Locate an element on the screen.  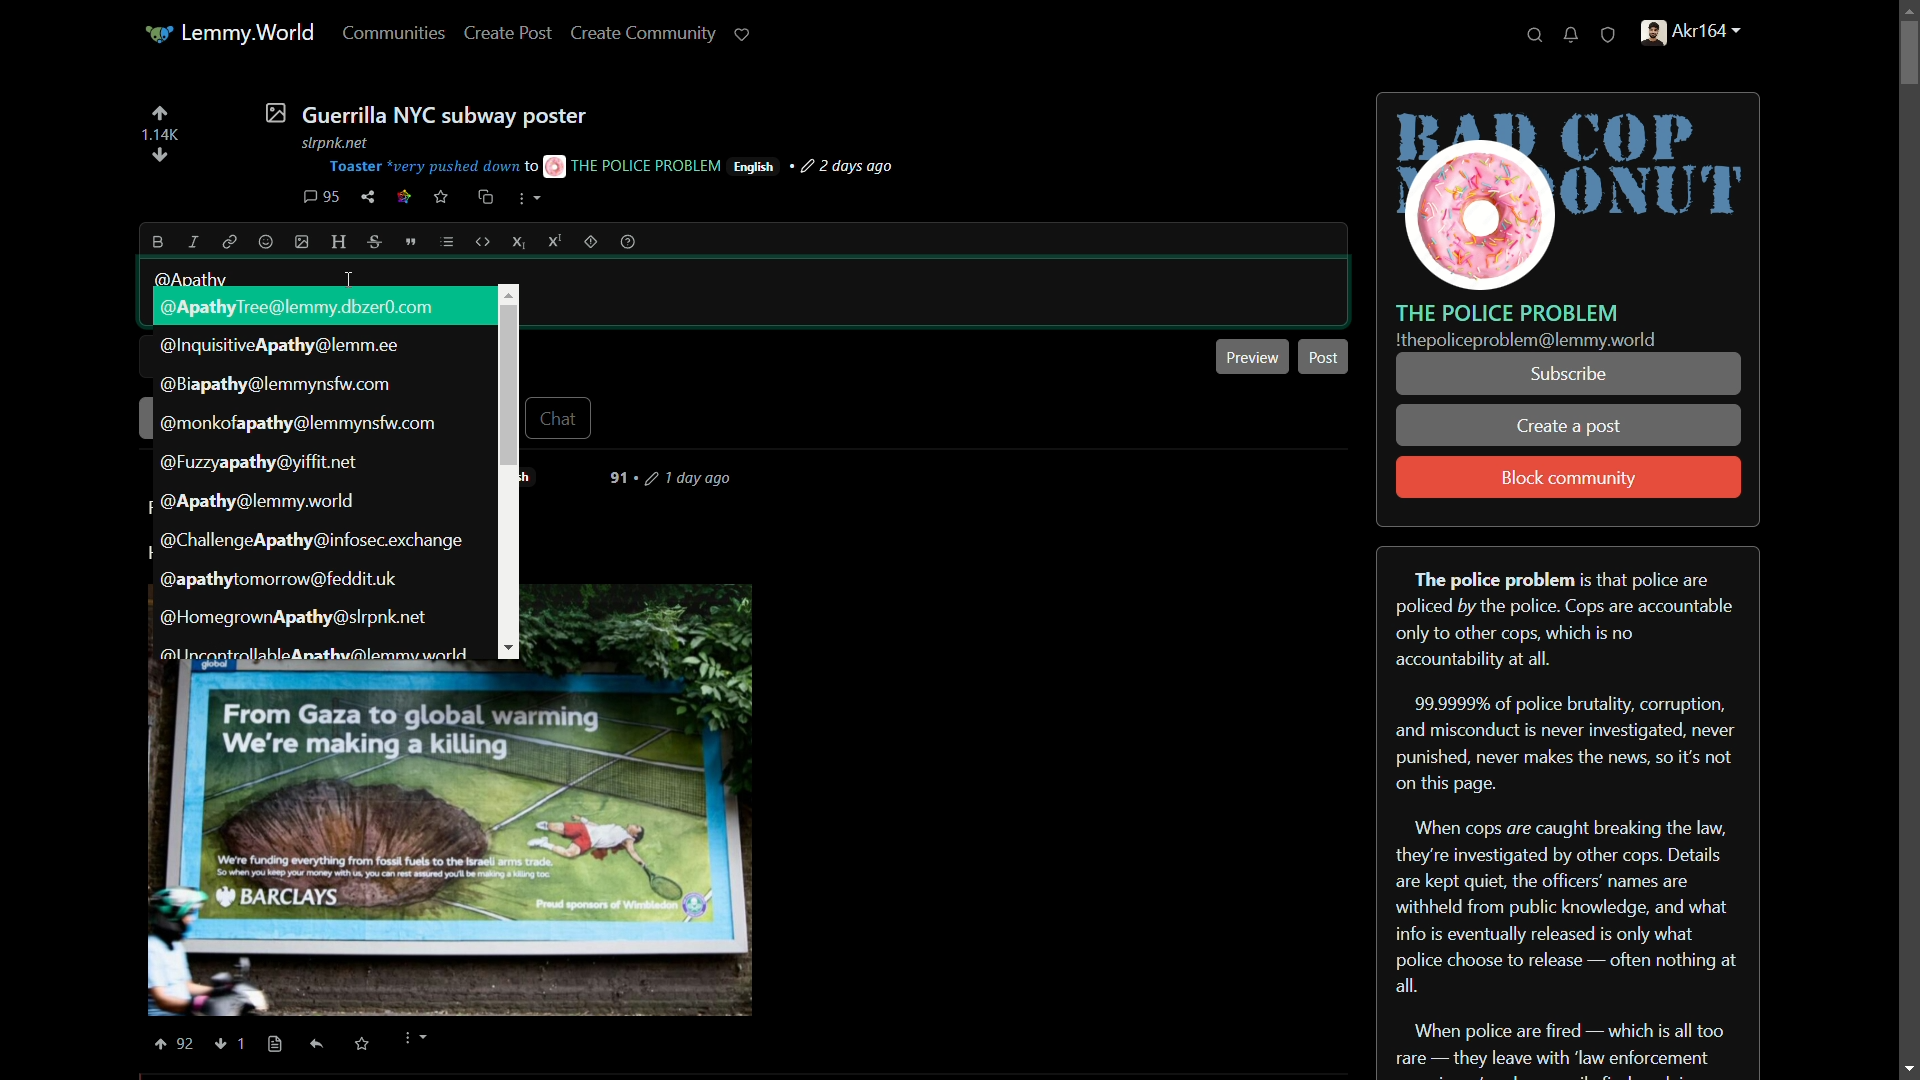
spoiler is located at coordinates (590, 241).